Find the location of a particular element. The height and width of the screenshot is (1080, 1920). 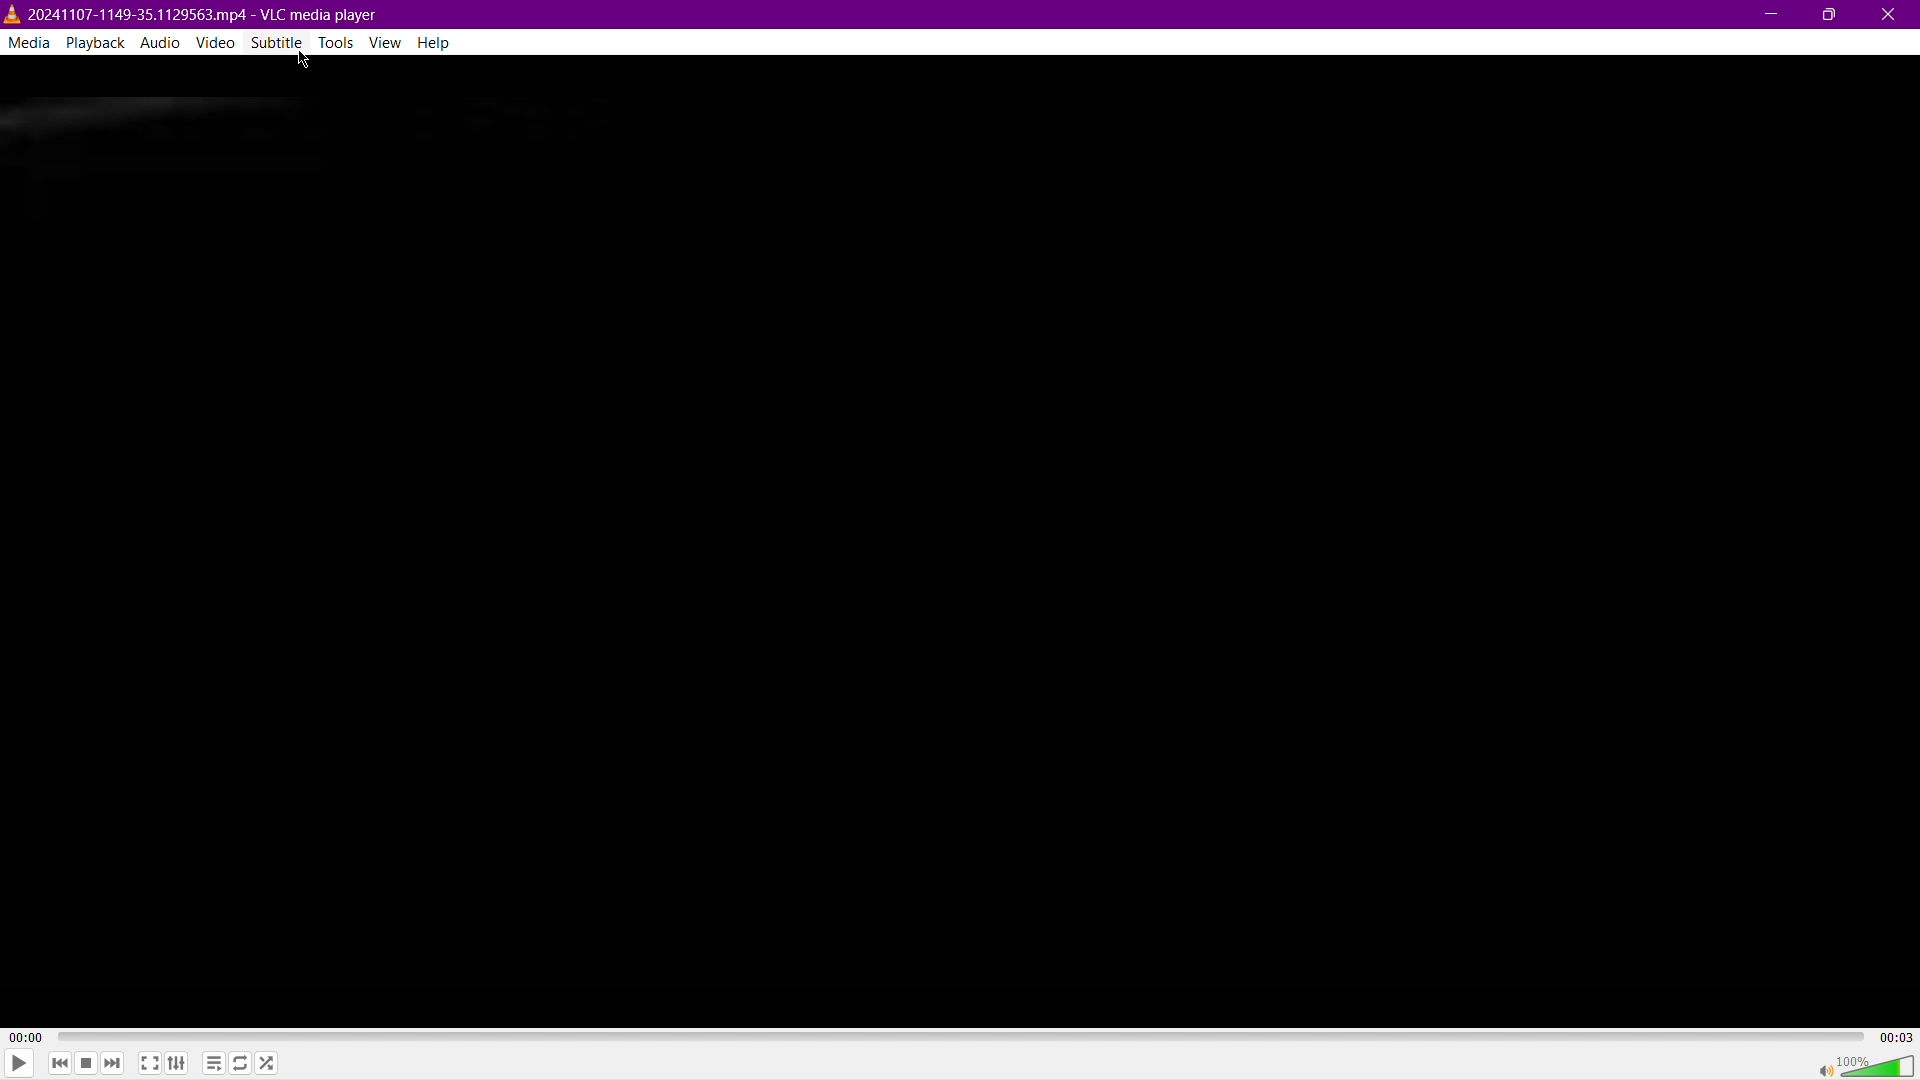

Stop is located at coordinates (84, 1065).